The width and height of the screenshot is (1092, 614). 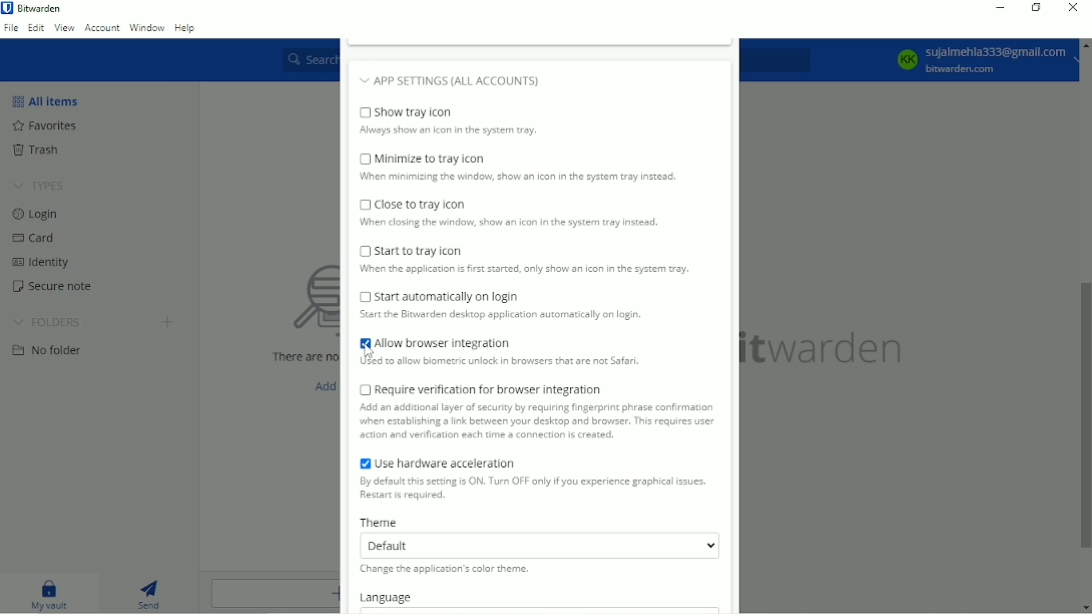 I want to click on Minimize to tray icon, so click(x=423, y=158).